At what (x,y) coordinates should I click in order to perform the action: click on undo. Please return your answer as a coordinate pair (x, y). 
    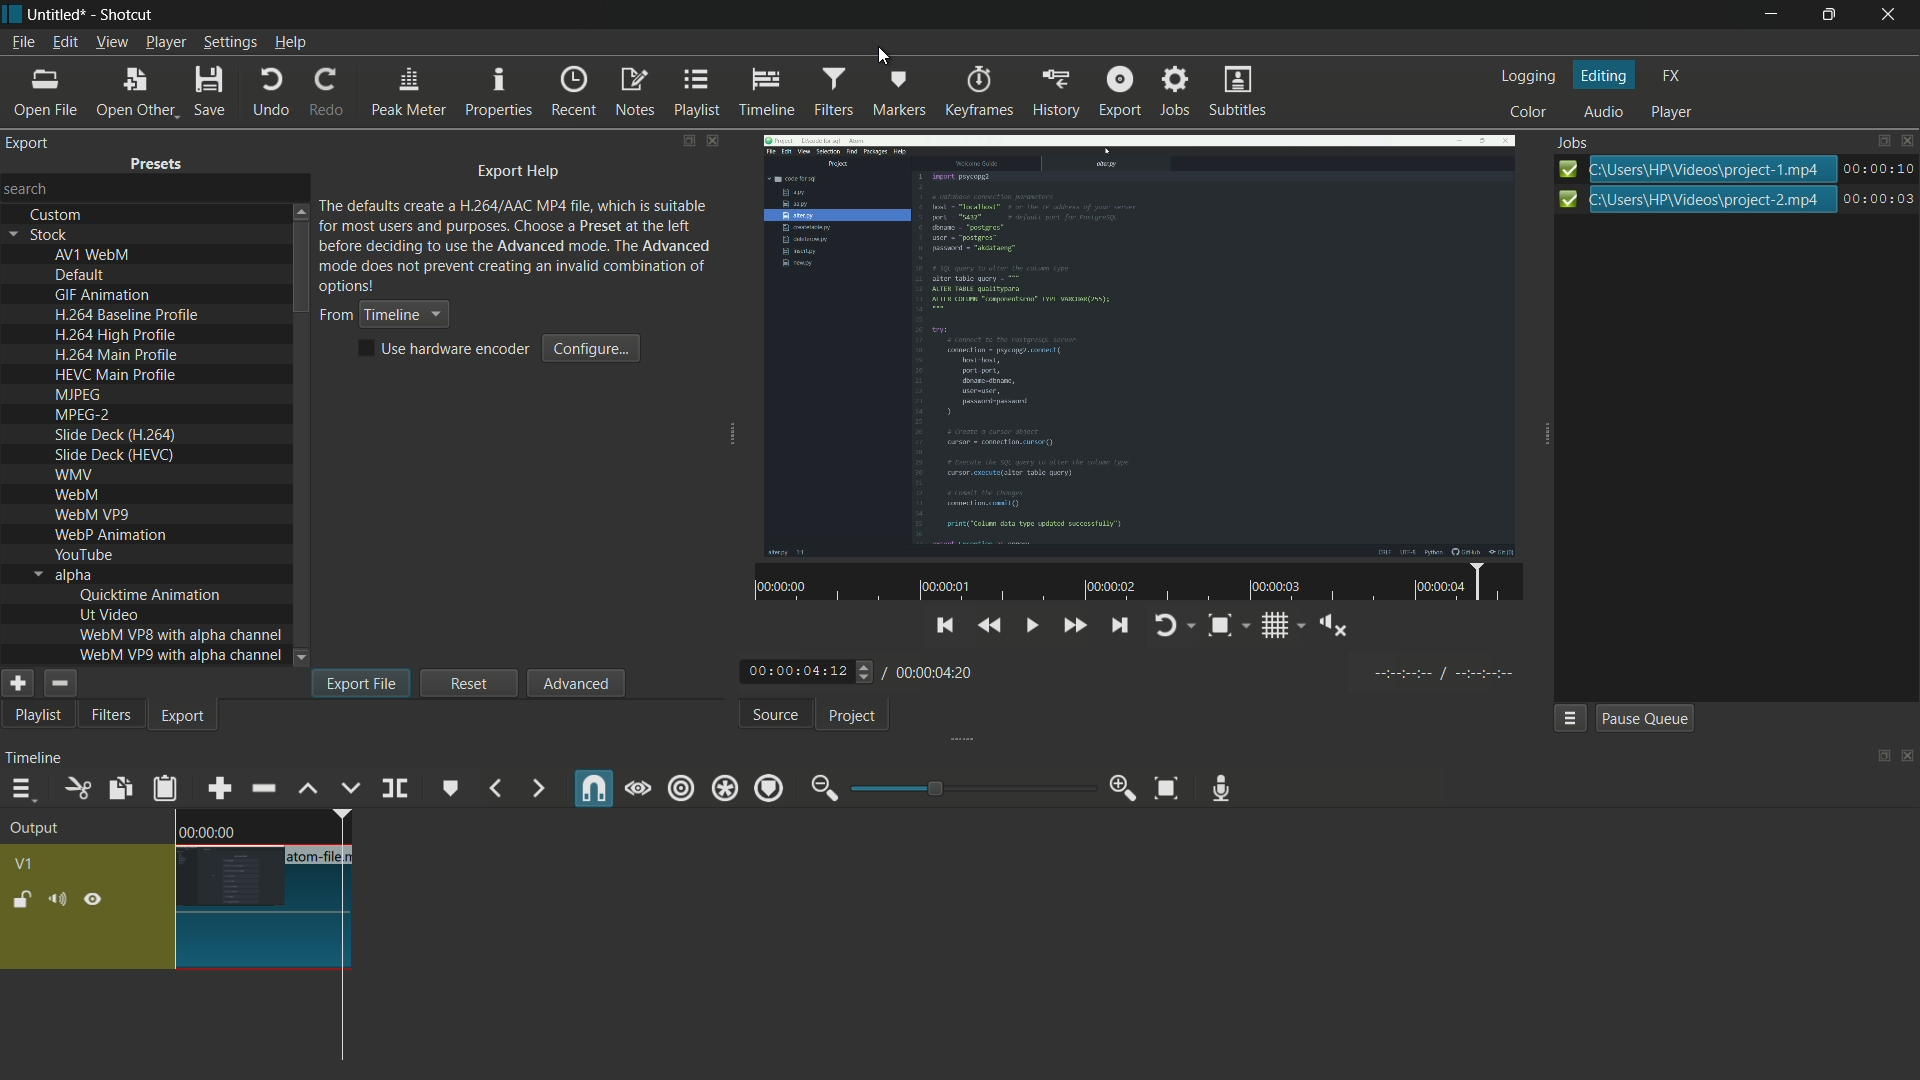
    Looking at the image, I should click on (271, 92).